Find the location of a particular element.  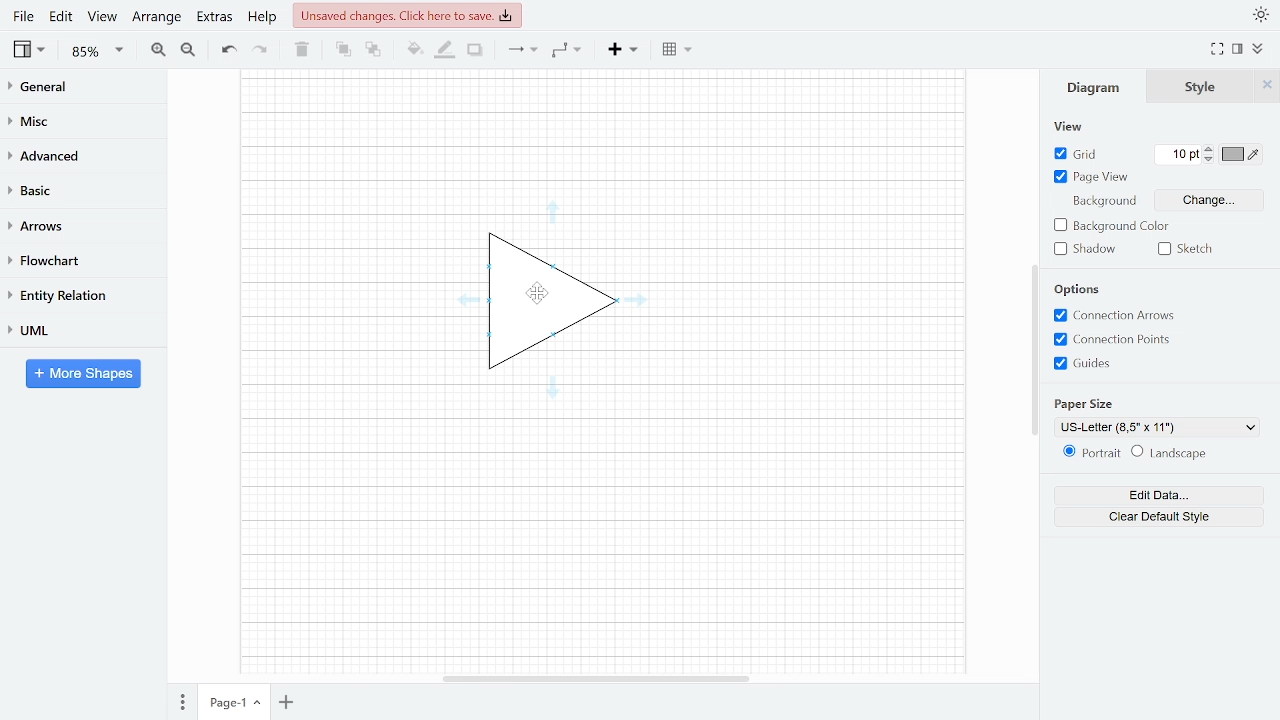

Extras is located at coordinates (212, 16).